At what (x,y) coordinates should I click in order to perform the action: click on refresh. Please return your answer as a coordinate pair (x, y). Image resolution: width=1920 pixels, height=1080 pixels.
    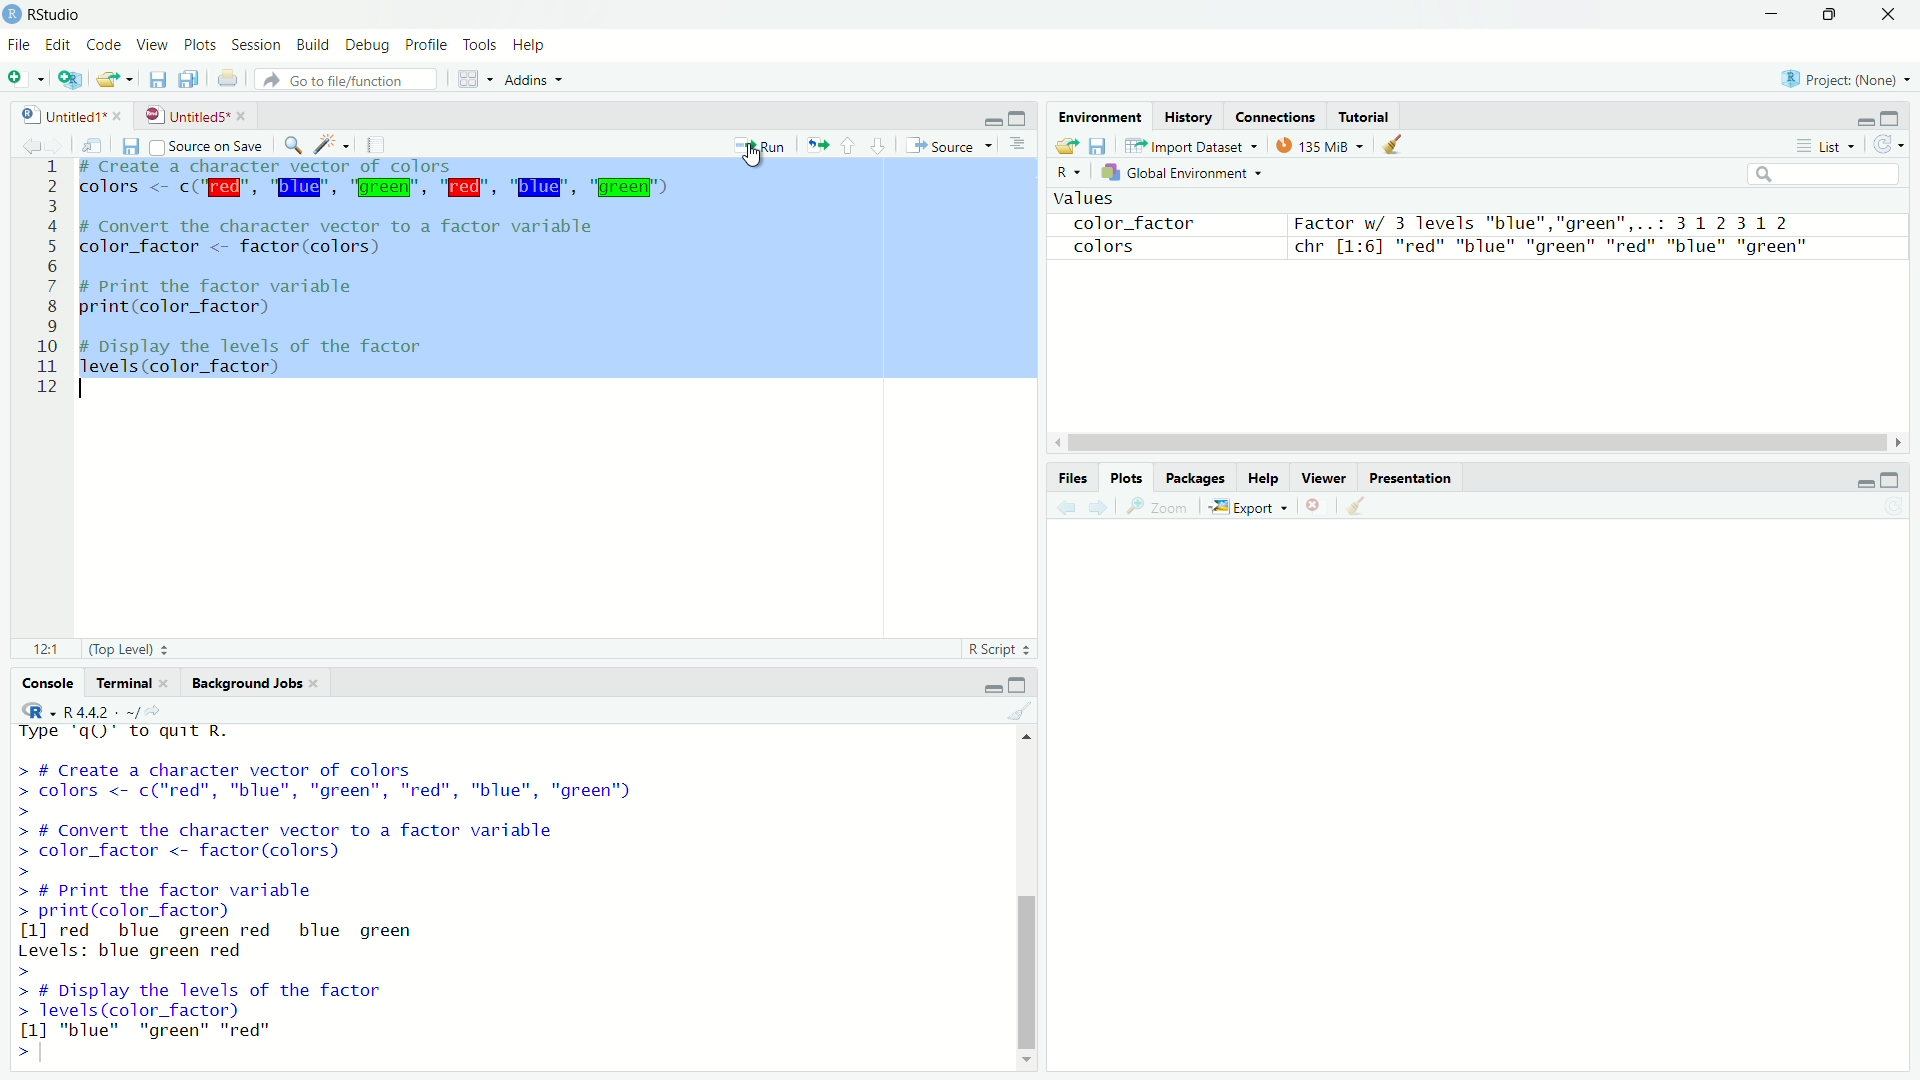
    Looking at the image, I should click on (1895, 143).